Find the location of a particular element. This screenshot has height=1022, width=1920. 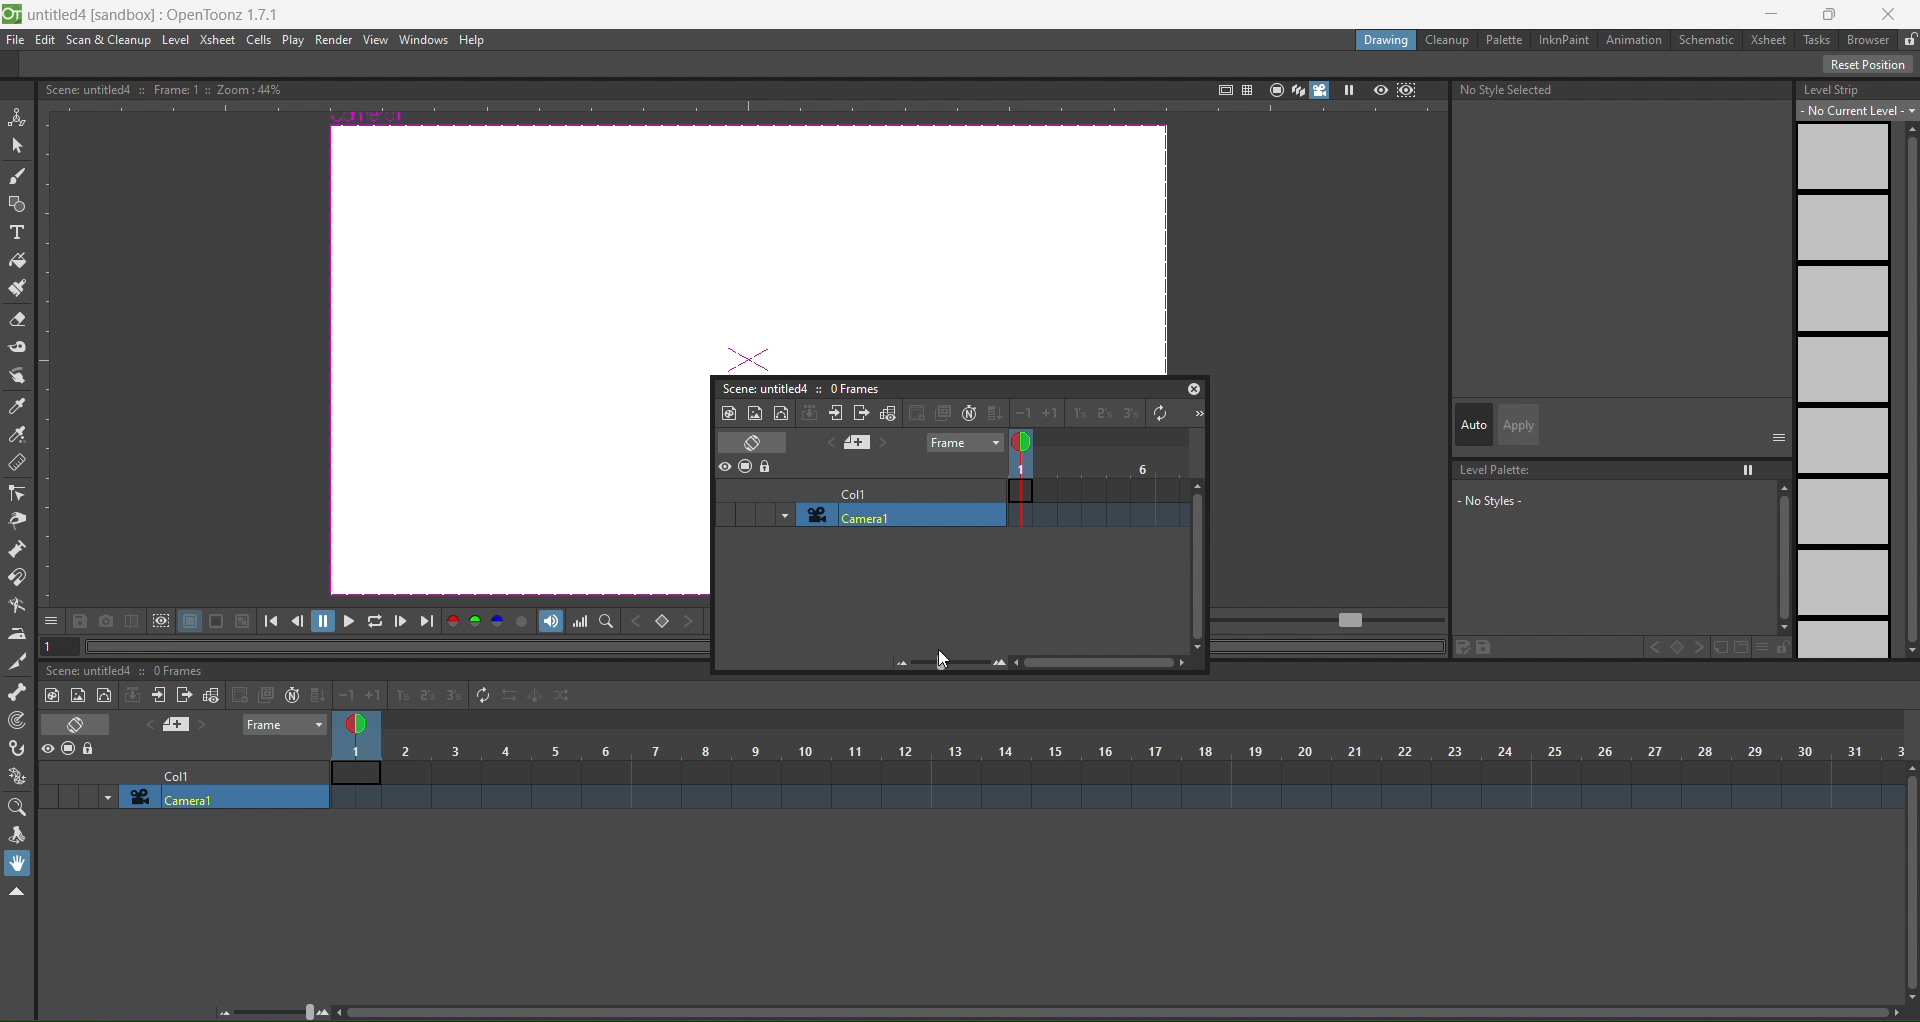

plastic tool is located at coordinates (18, 771).